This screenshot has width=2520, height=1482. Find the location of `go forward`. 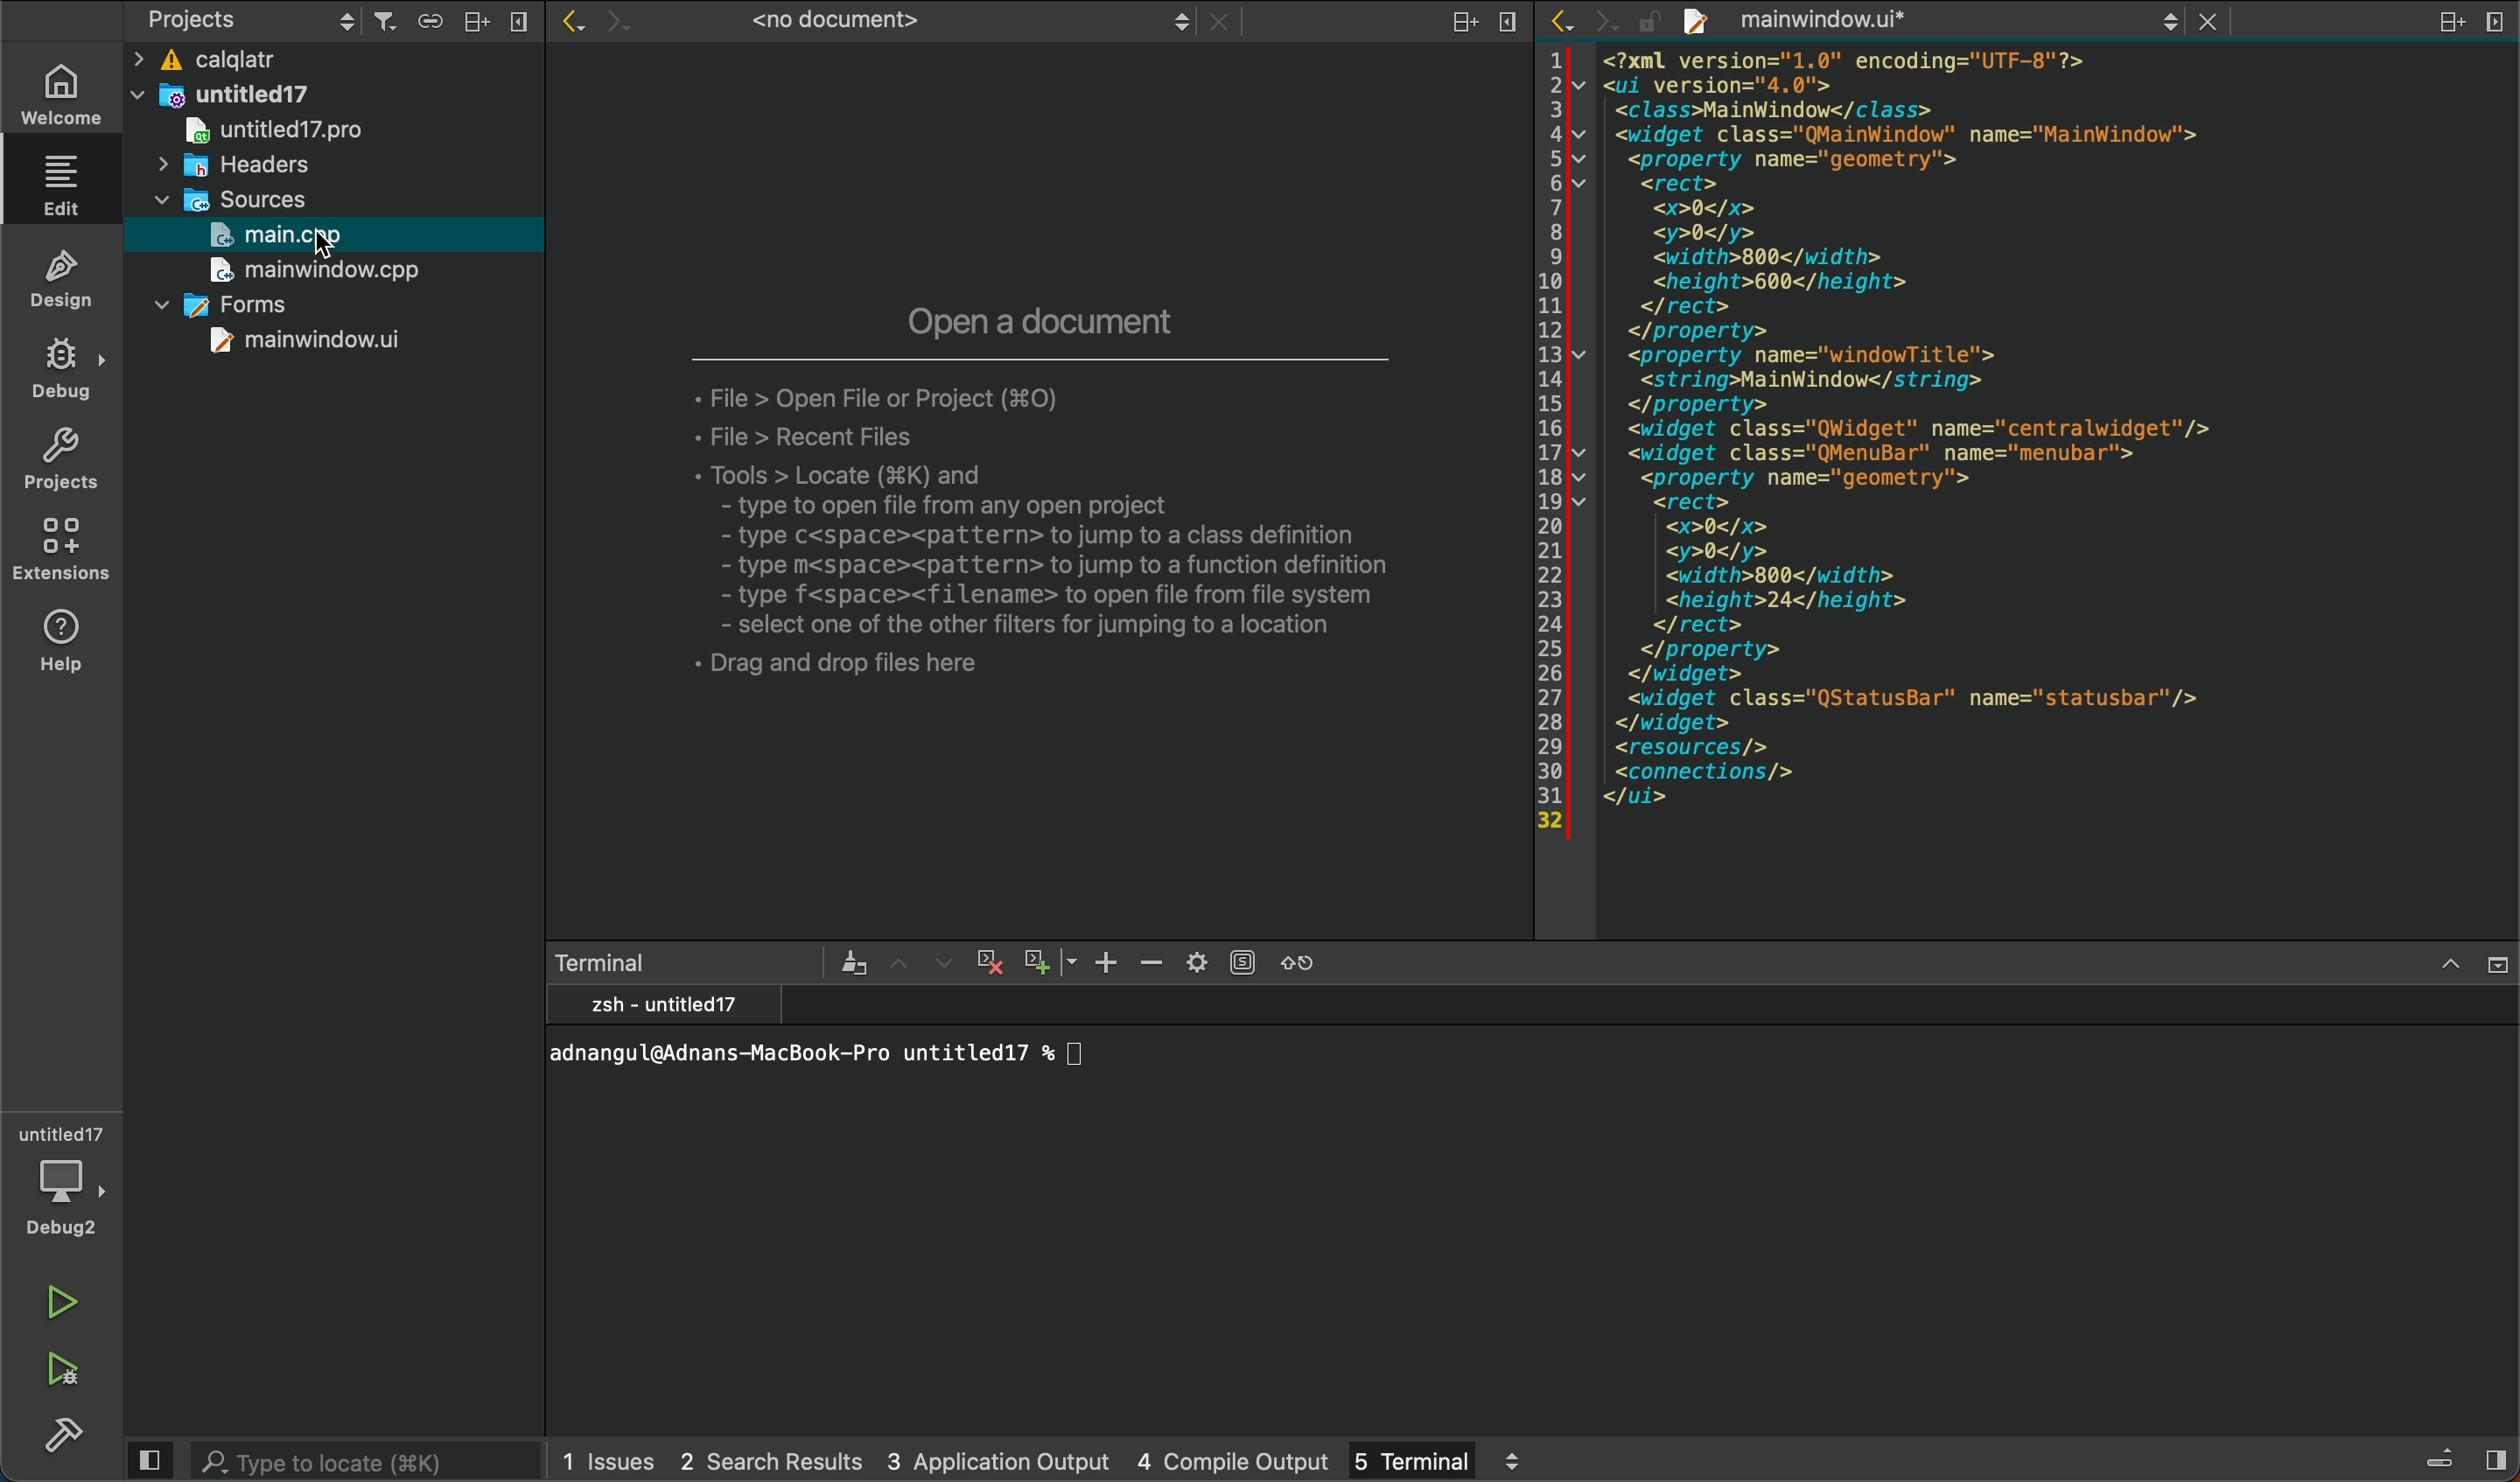

go forward is located at coordinates (620, 24).